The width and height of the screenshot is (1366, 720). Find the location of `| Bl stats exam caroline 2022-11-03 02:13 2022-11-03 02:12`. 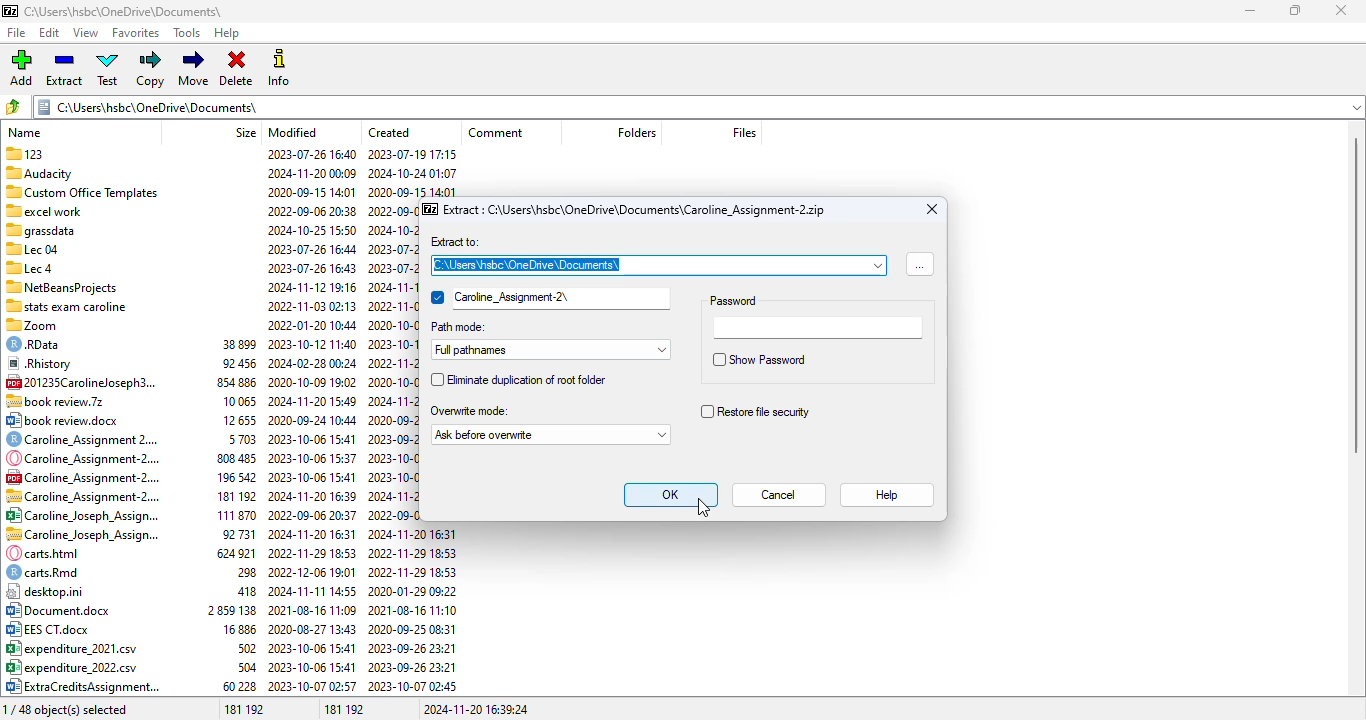

| Bl stats exam caroline 2022-11-03 02:13 2022-11-03 02:12 is located at coordinates (212, 304).